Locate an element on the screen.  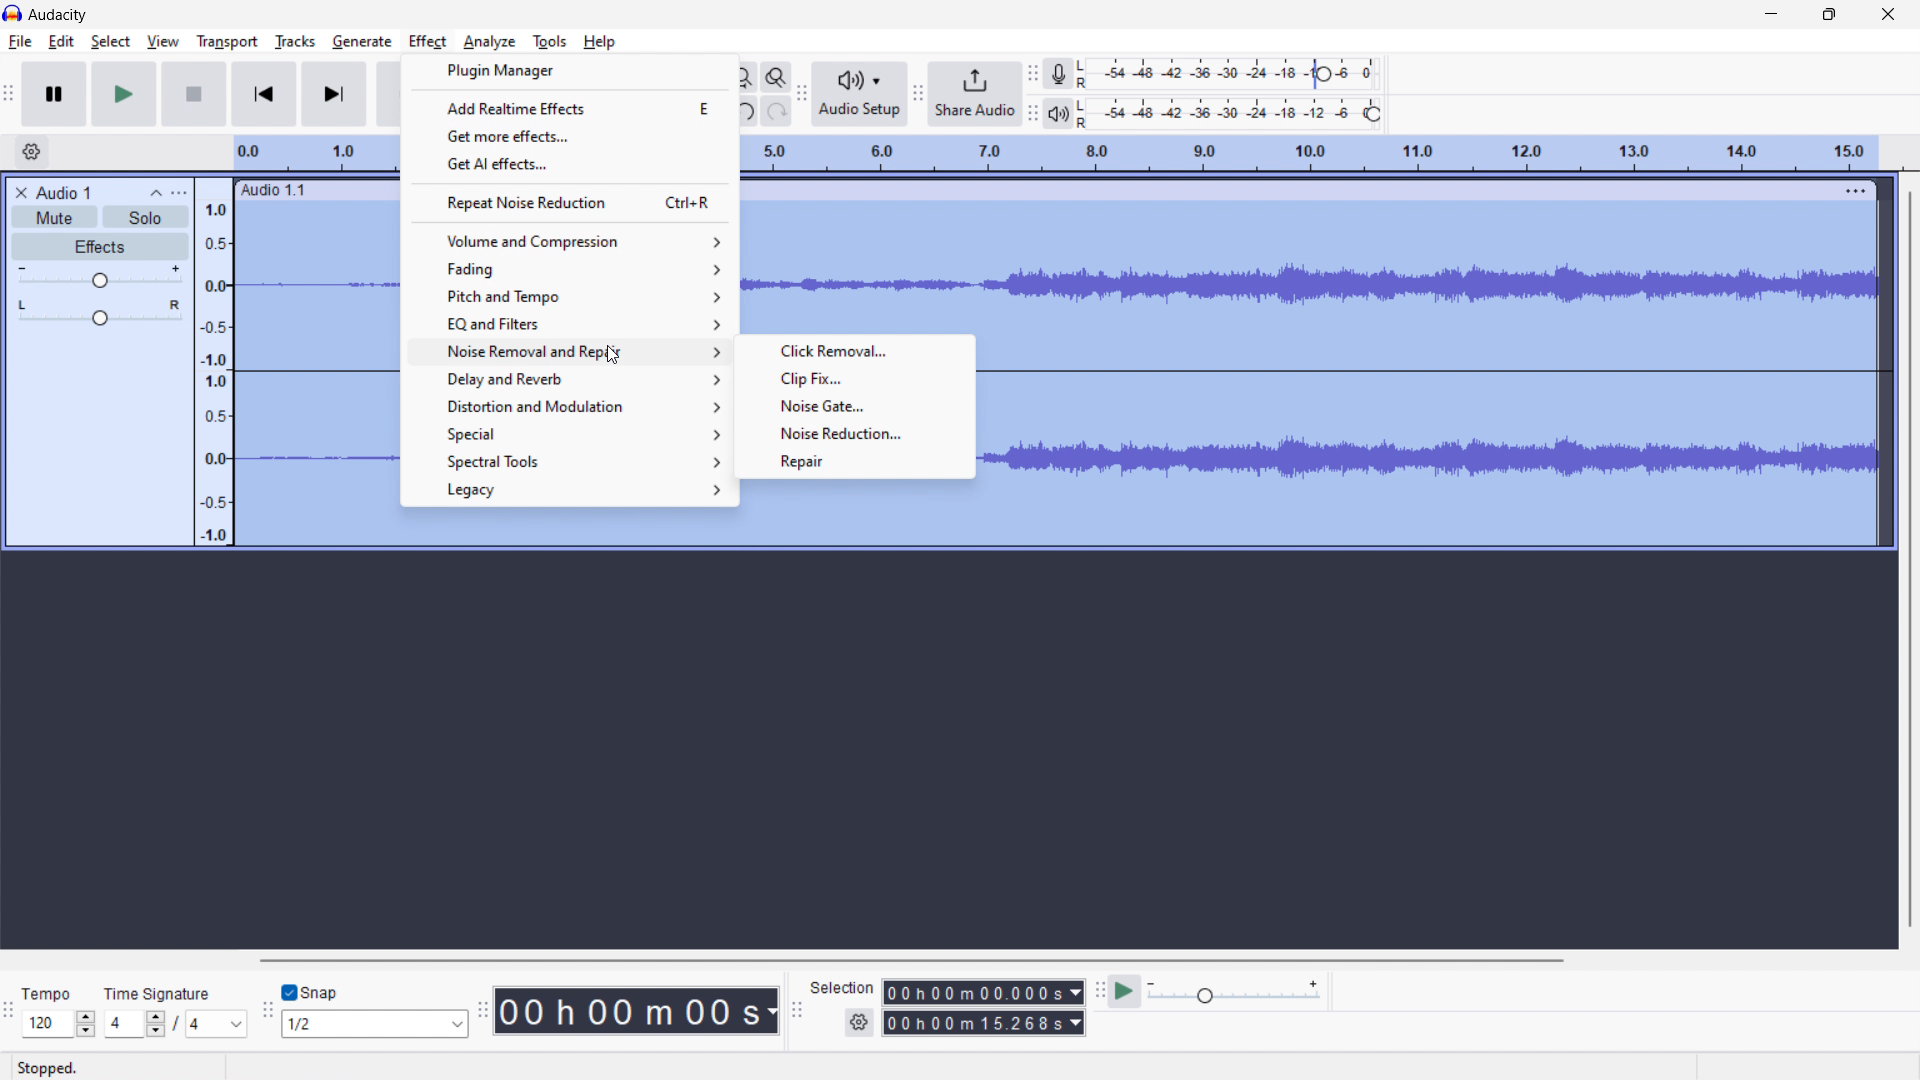
close is located at coordinates (1888, 15).